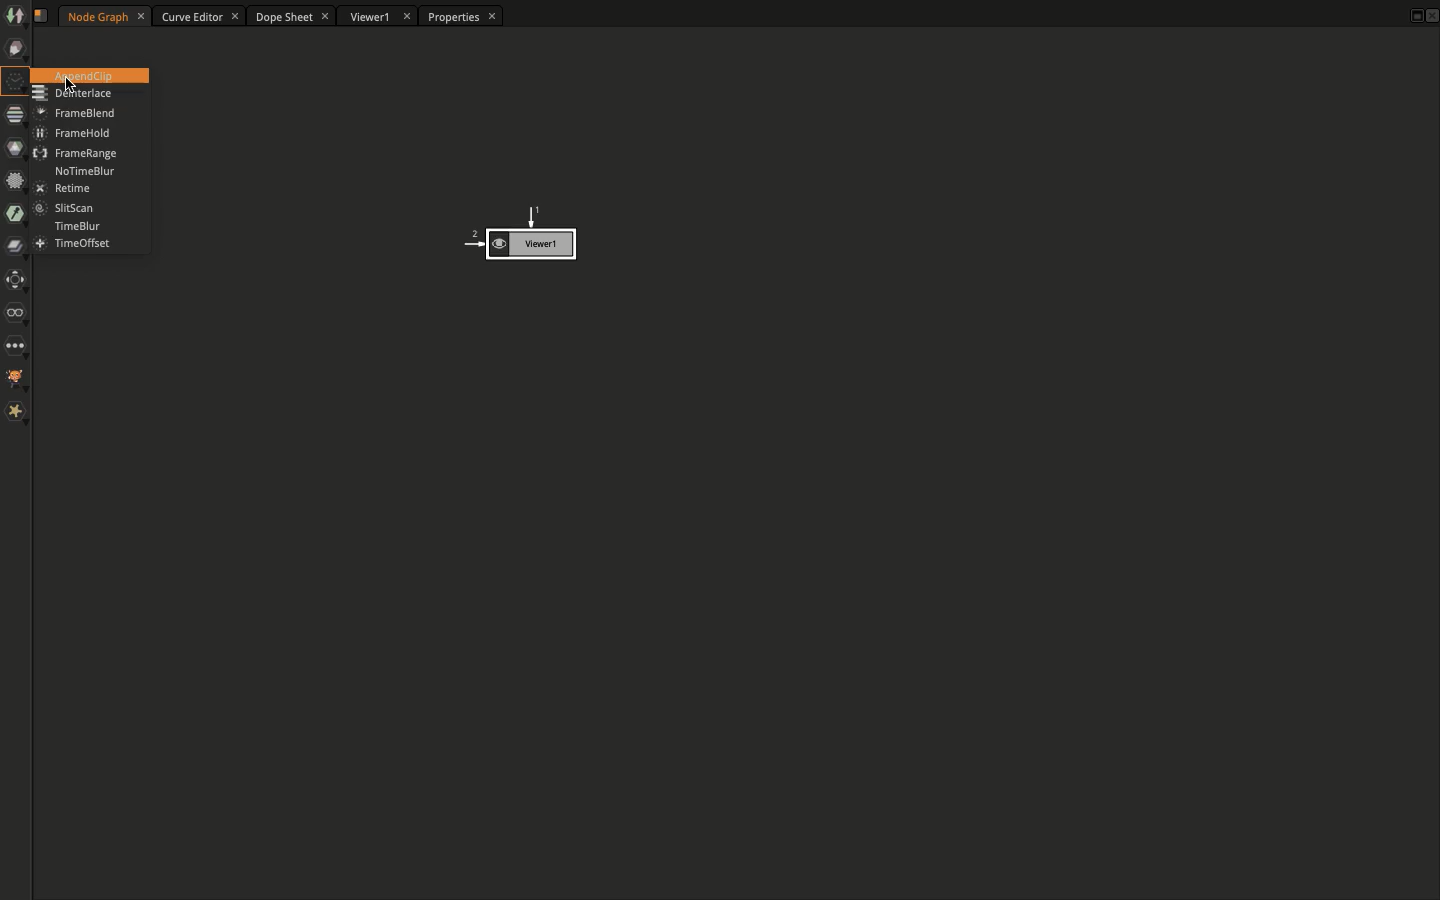  I want to click on TimeOffset, so click(72, 244).